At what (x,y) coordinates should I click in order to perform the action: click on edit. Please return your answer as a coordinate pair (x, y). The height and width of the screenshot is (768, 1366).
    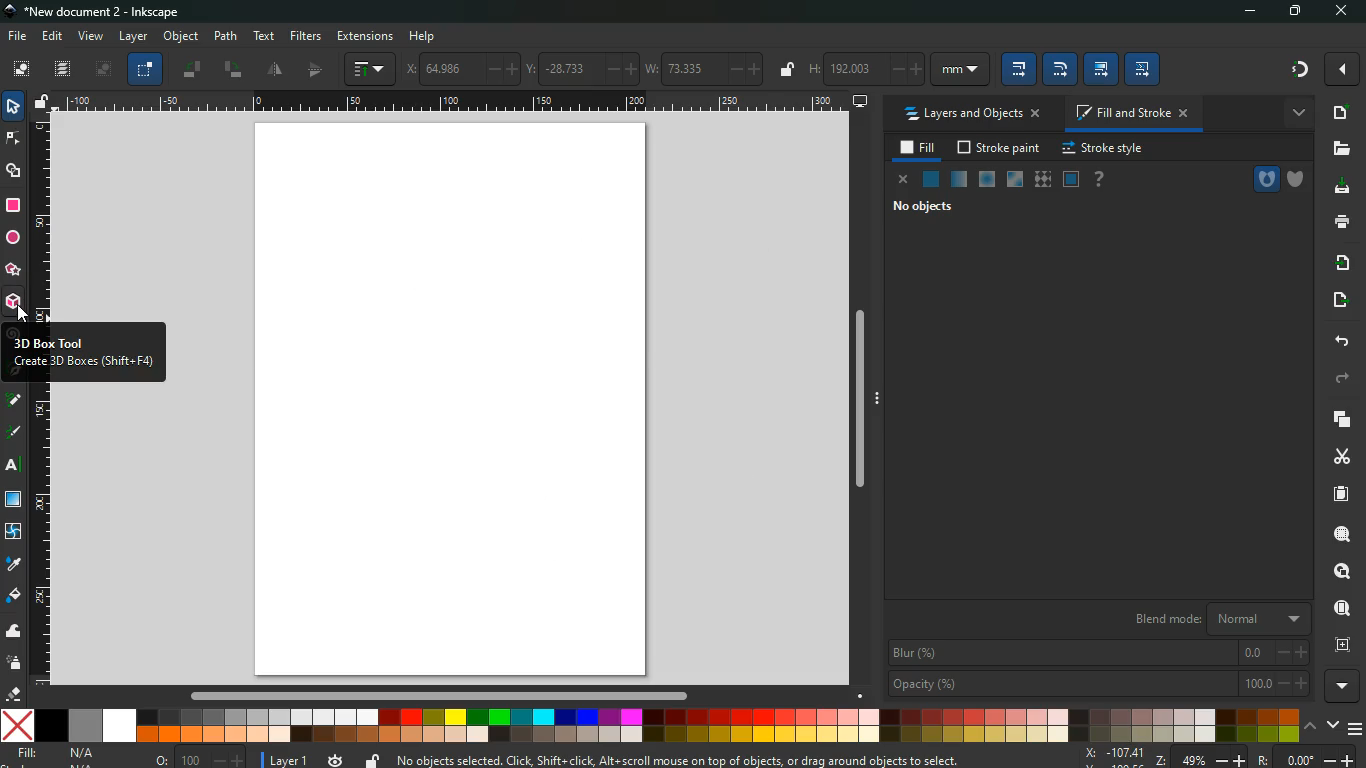
    Looking at the image, I should click on (1102, 68).